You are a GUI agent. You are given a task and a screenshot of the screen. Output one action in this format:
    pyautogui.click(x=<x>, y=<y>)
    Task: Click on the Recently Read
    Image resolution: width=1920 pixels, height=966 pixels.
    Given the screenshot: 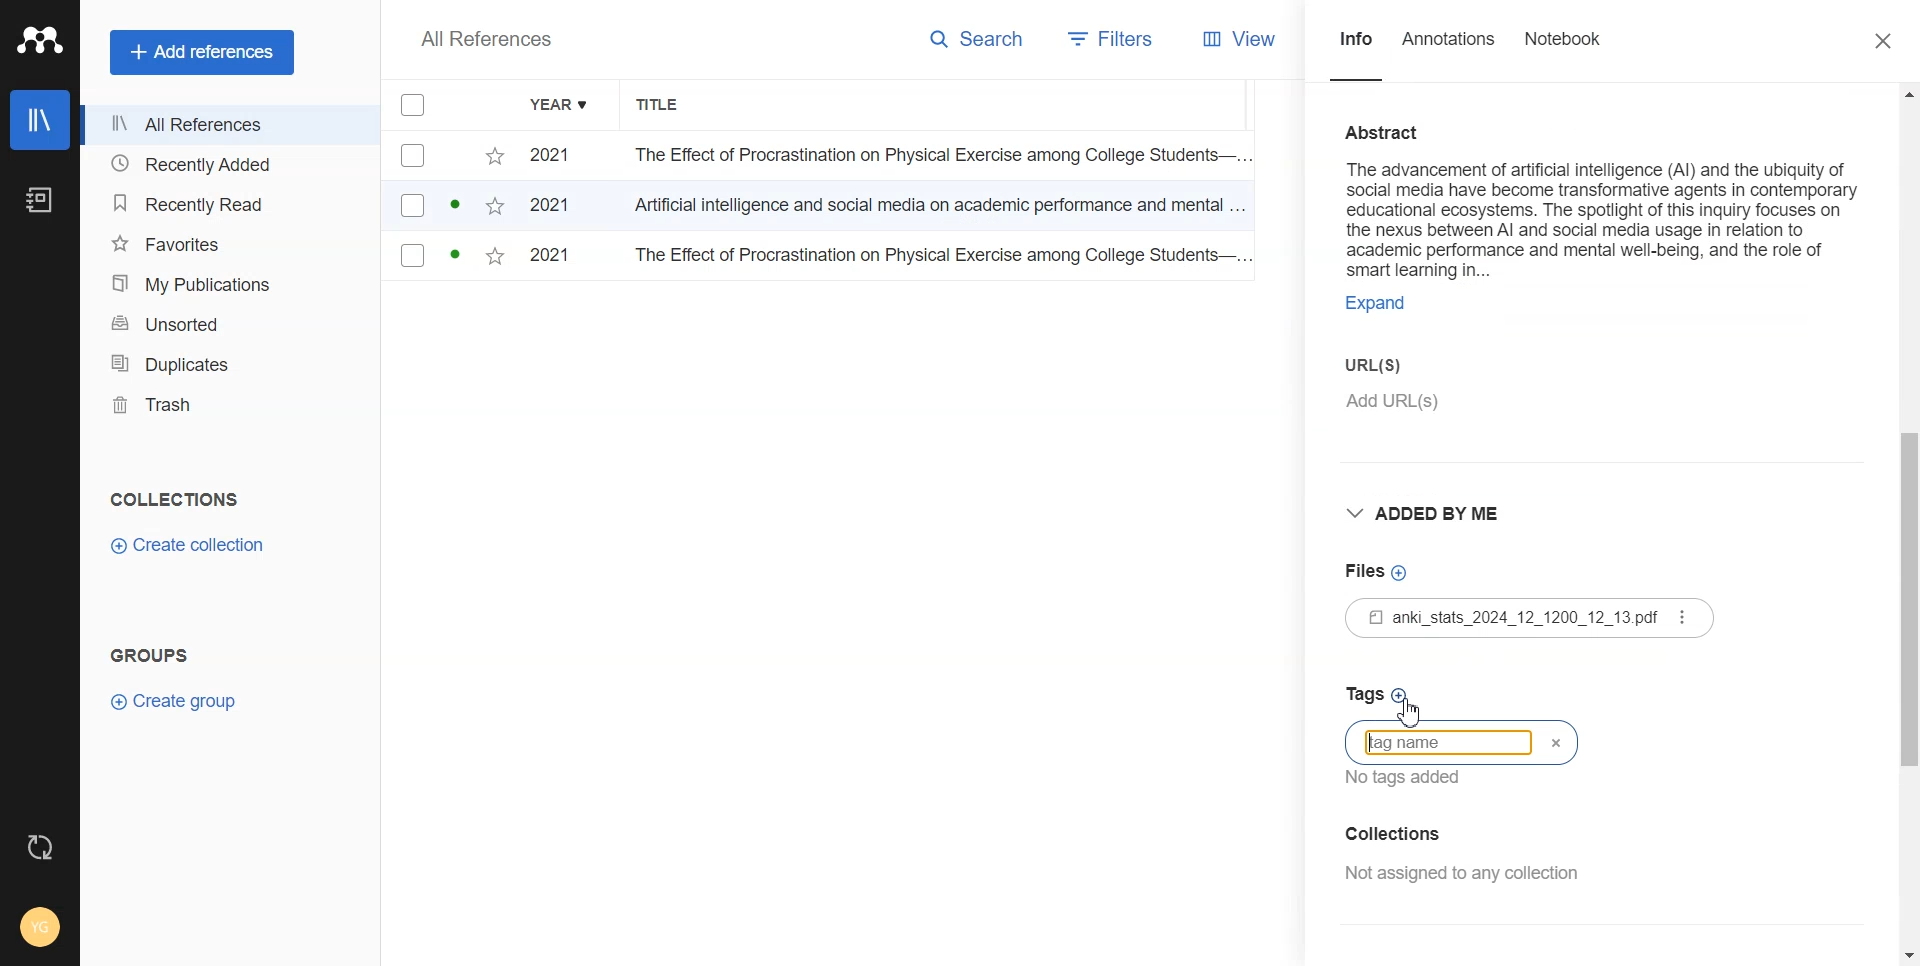 What is the action you would take?
    pyautogui.click(x=226, y=203)
    